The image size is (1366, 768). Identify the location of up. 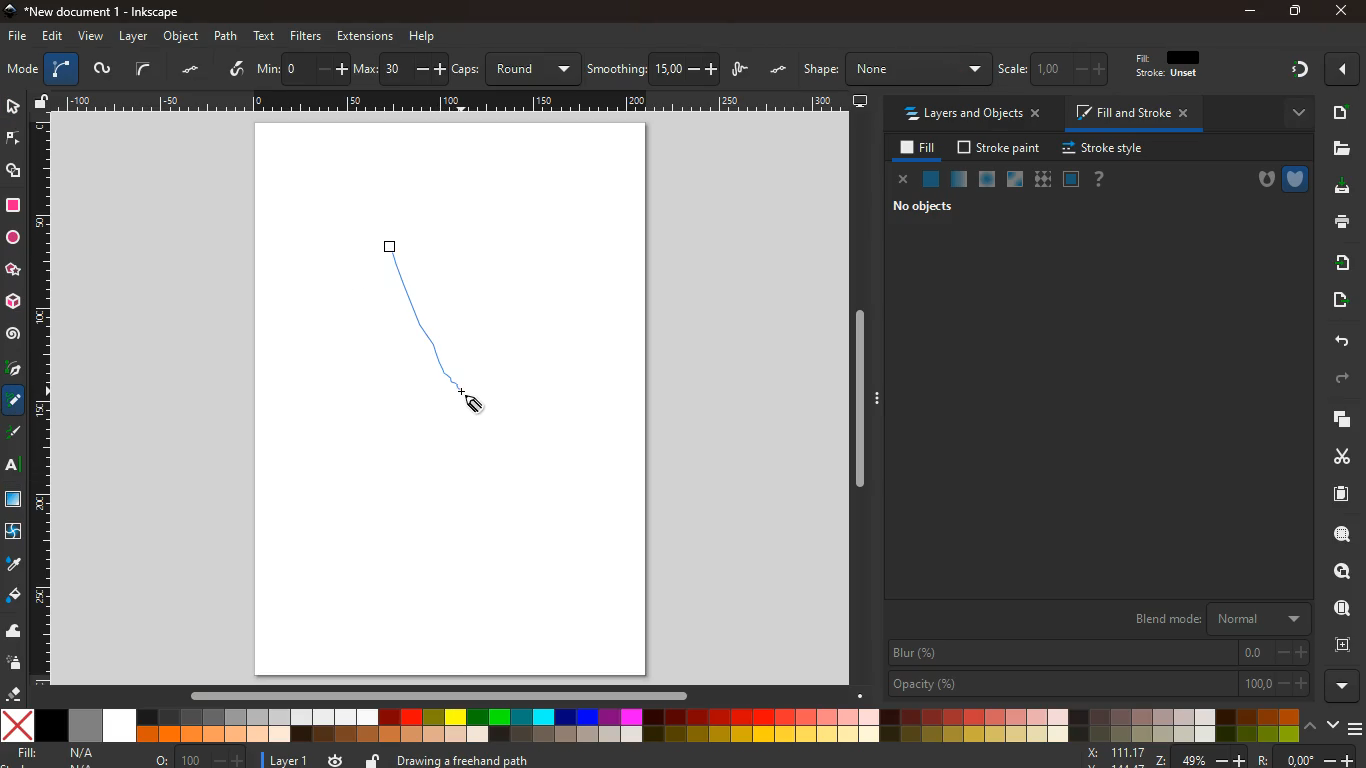
(1312, 724).